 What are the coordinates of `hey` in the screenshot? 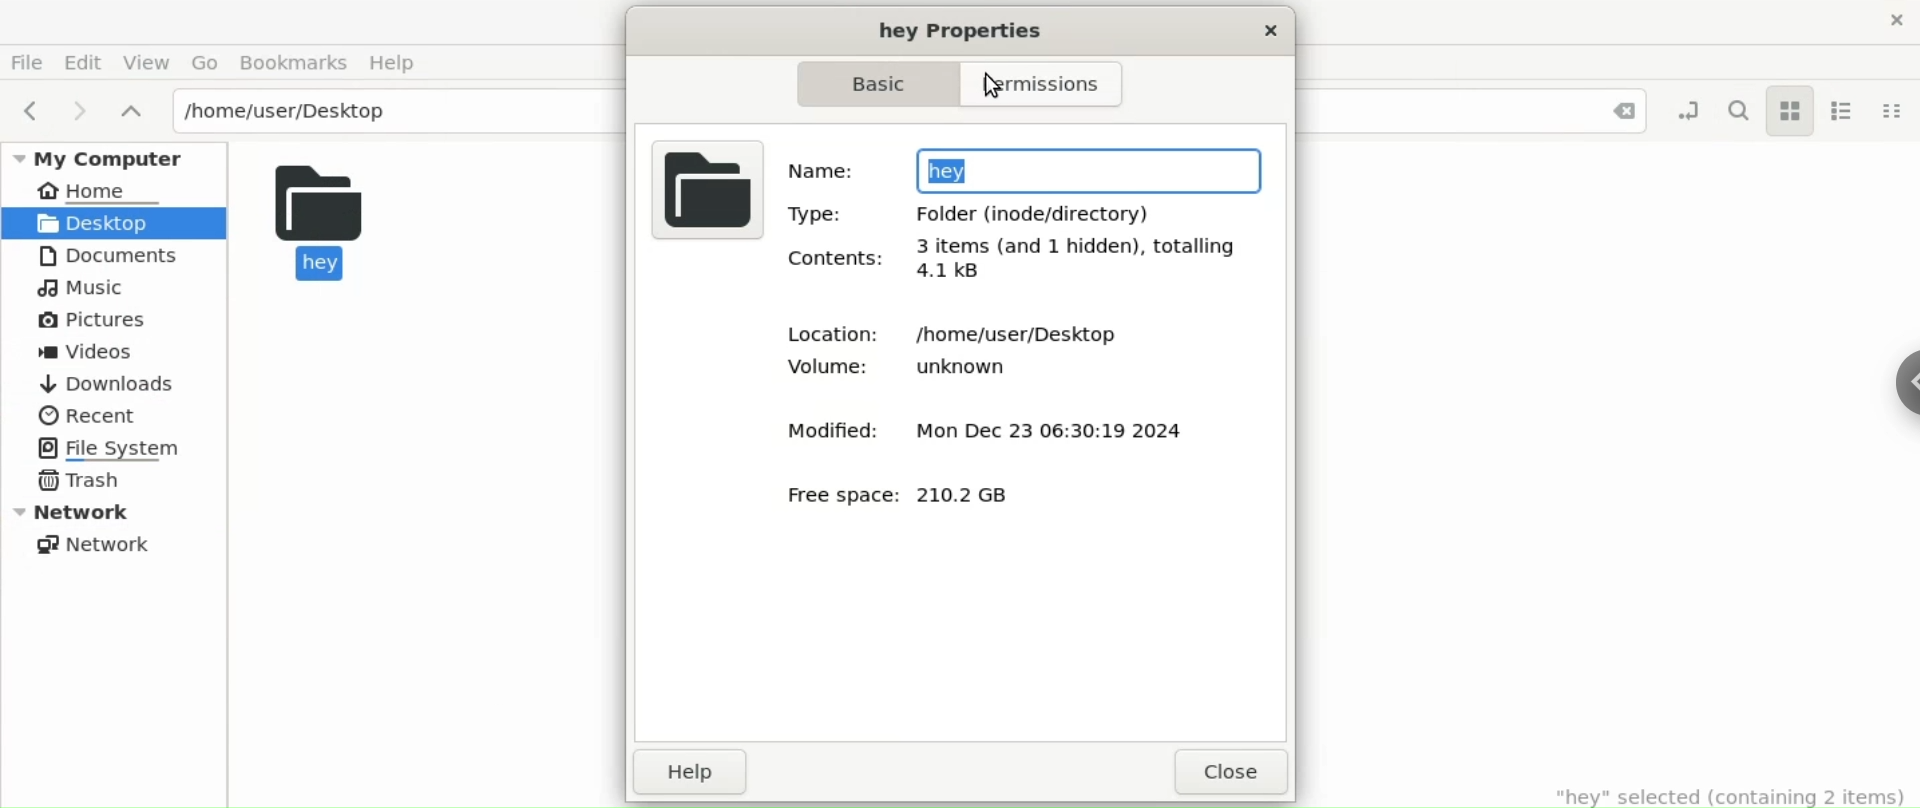 It's located at (1090, 169).